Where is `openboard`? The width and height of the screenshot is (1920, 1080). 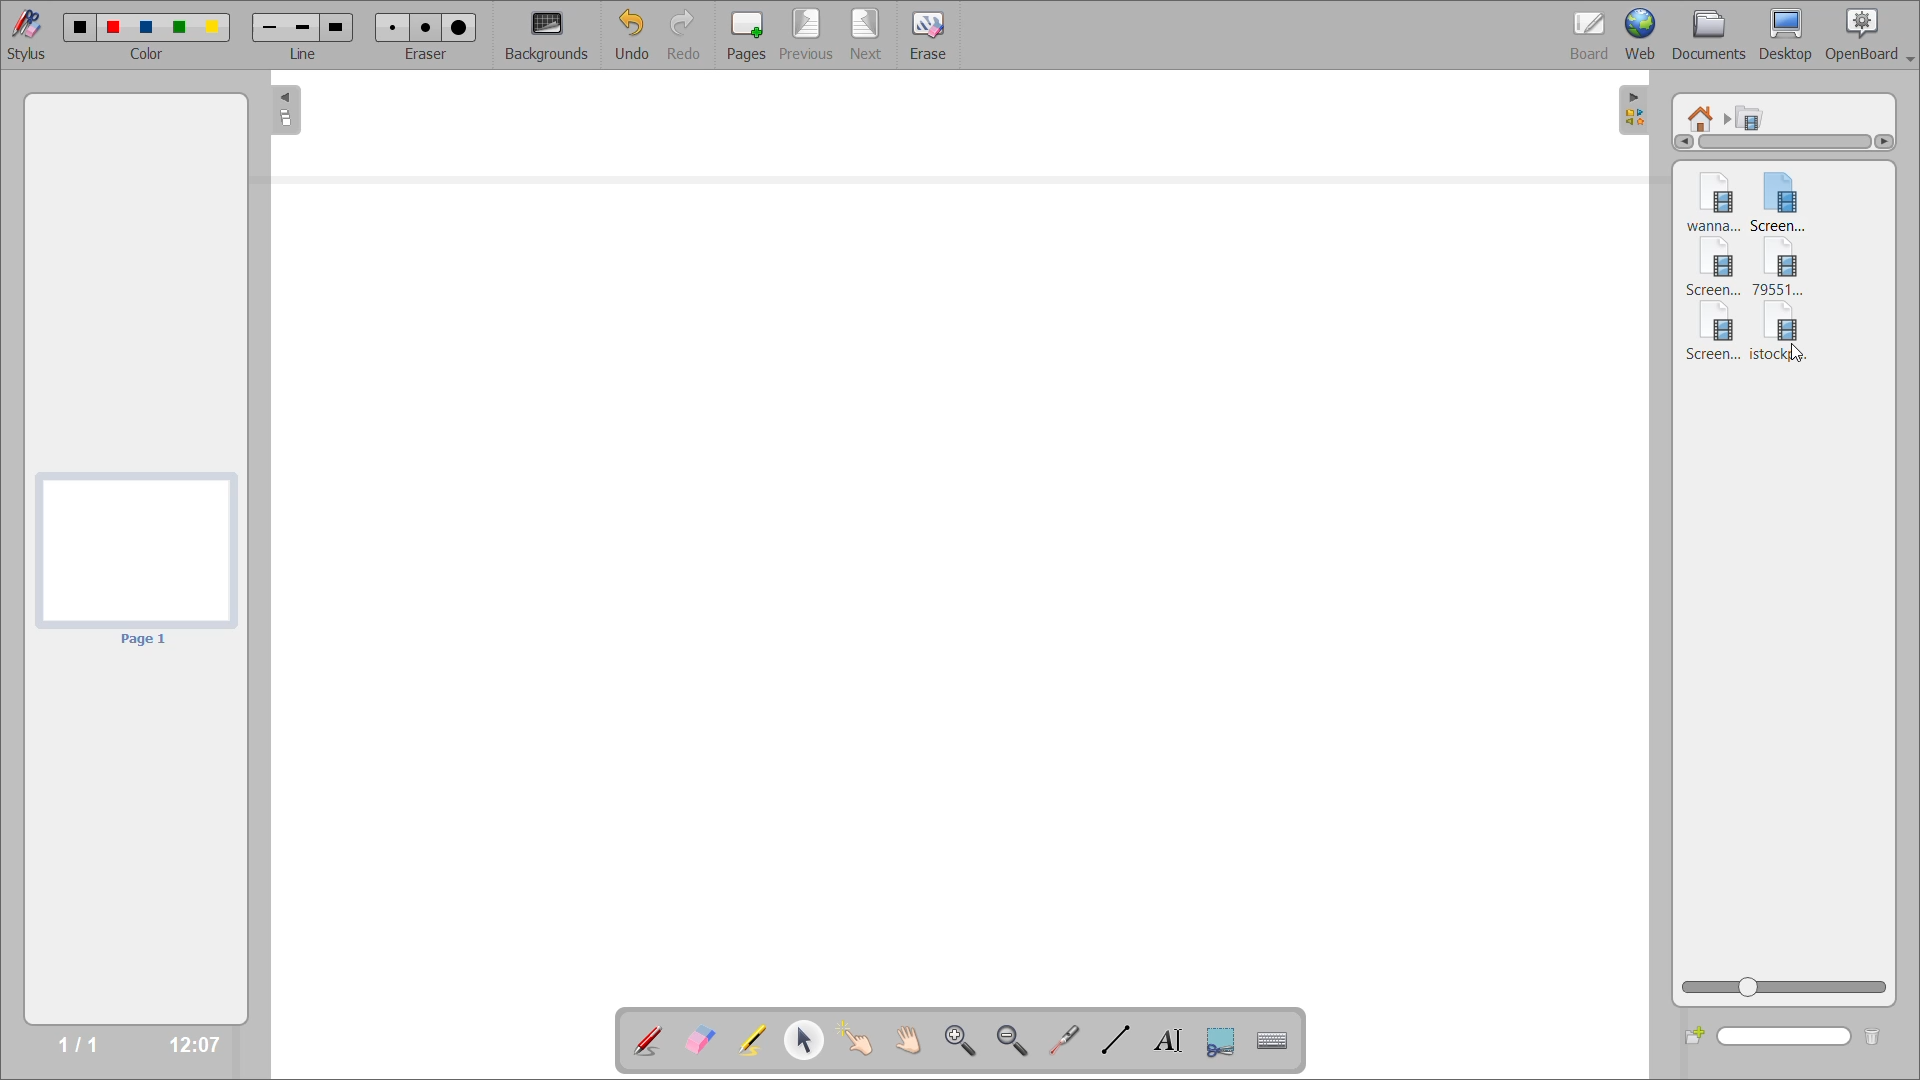
openboard is located at coordinates (1873, 32).